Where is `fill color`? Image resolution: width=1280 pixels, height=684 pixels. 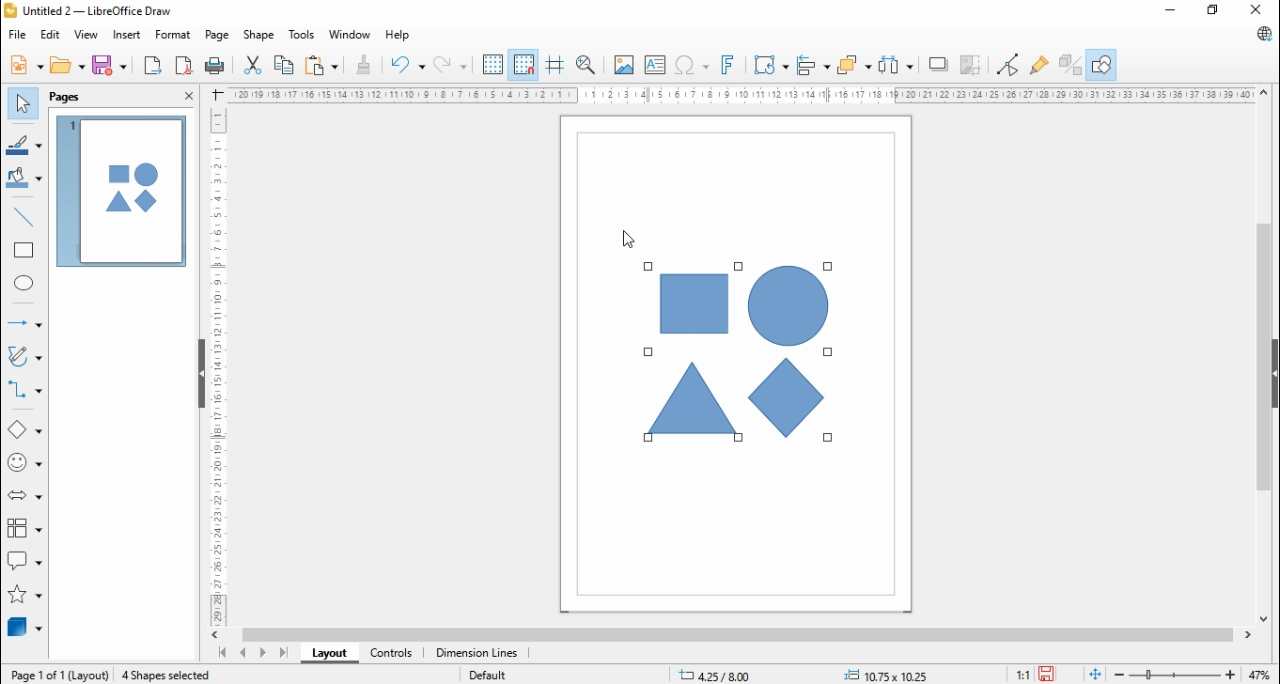
fill color is located at coordinates (24, 178).